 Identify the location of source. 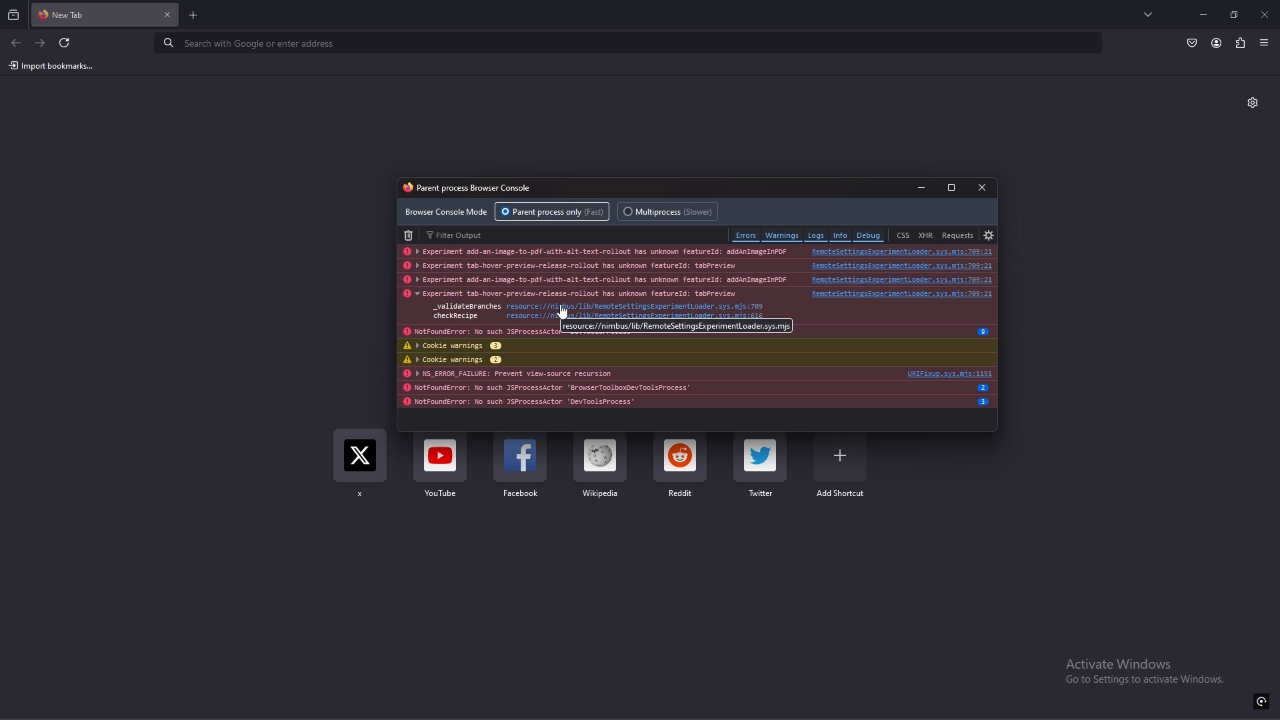
(901, 279).